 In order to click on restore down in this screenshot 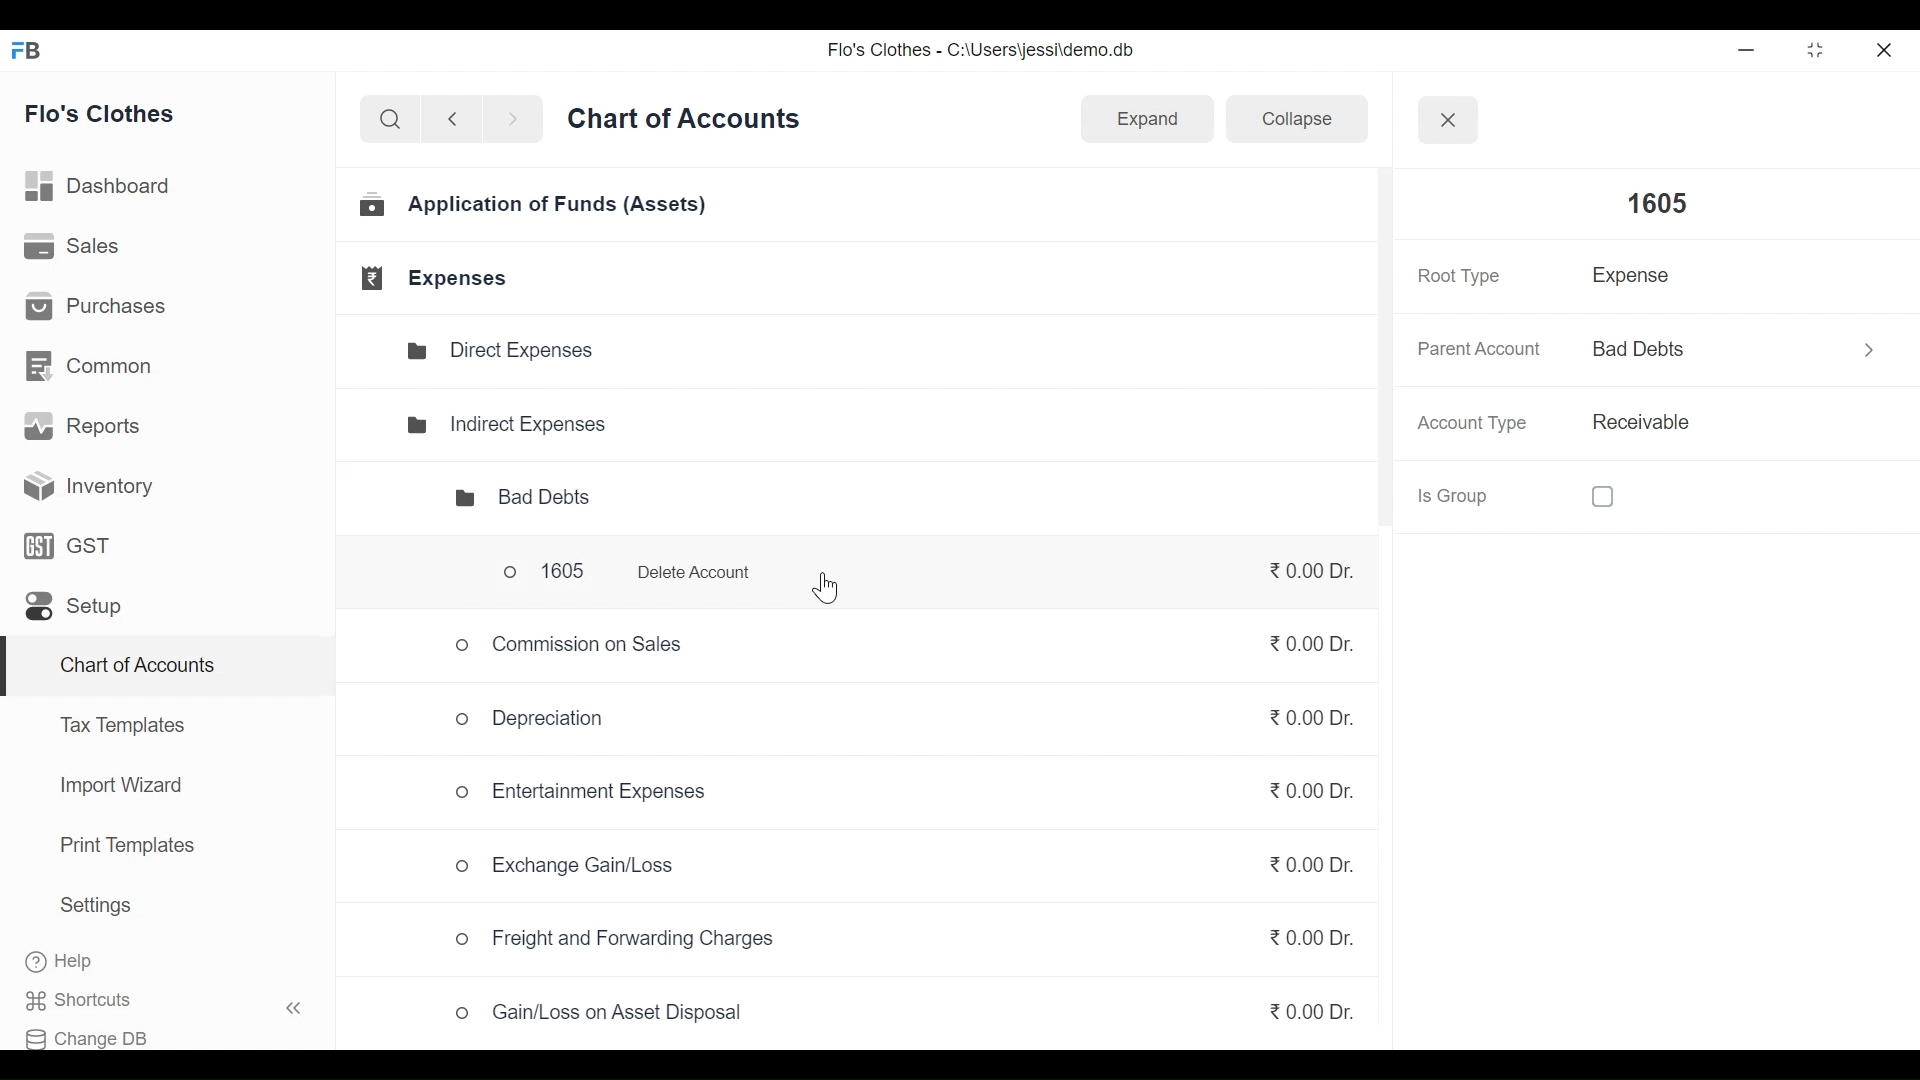, I will do `click(1813, 51)`.